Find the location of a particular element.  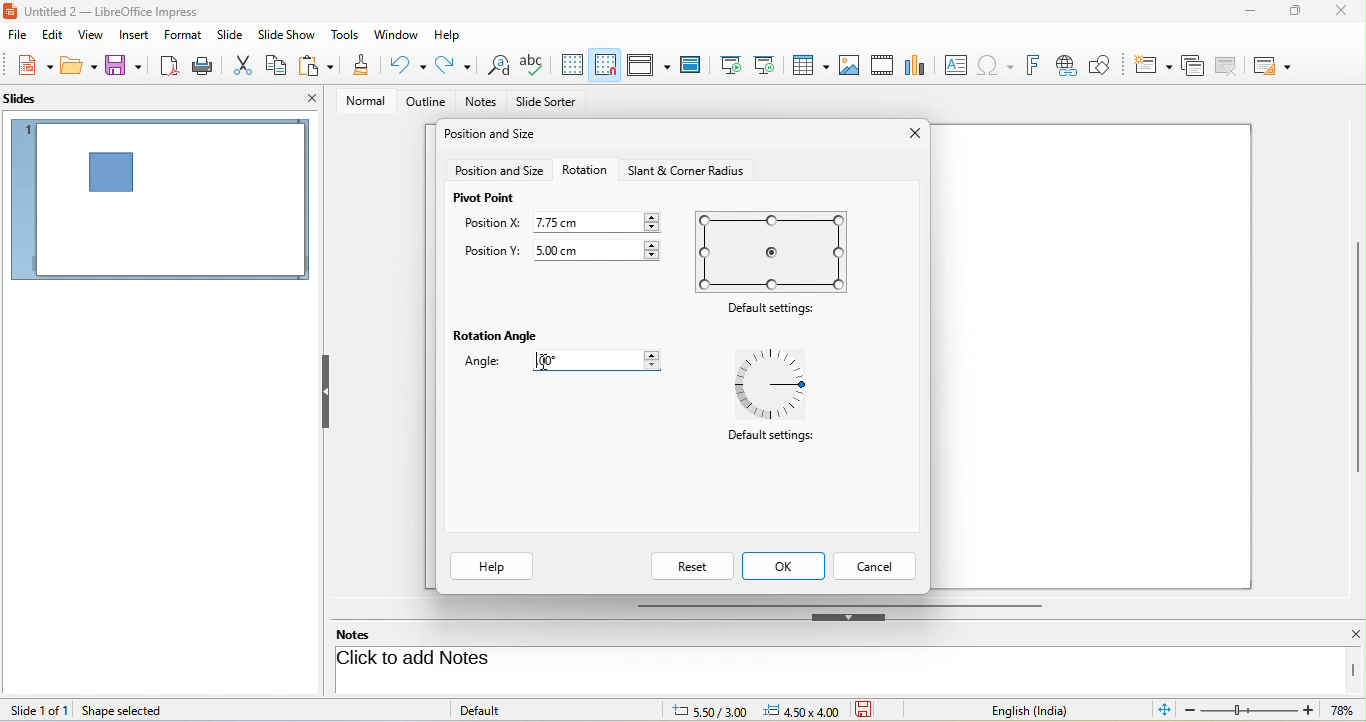

delete slide is located at coordinates (1232, 66).